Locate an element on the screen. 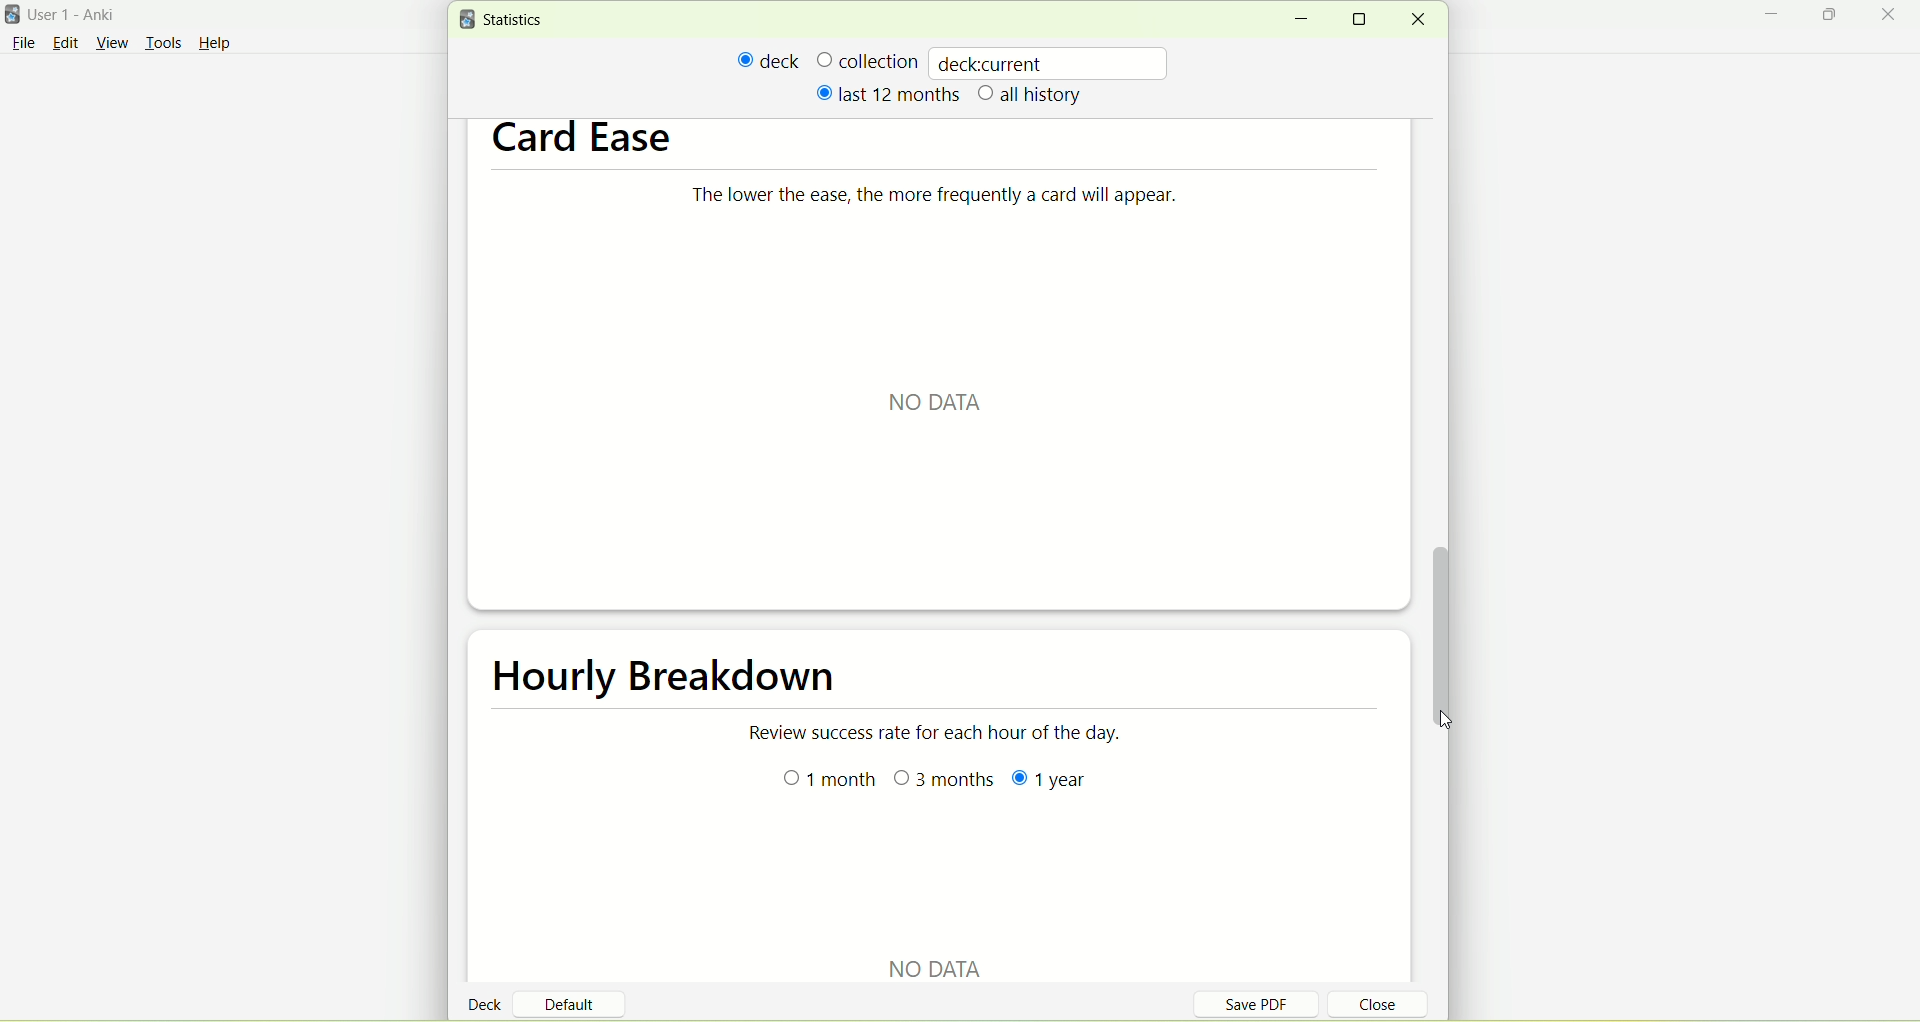 This screenshot has width=1920, height=1022. cursor is located at coordinates (1466, 723).